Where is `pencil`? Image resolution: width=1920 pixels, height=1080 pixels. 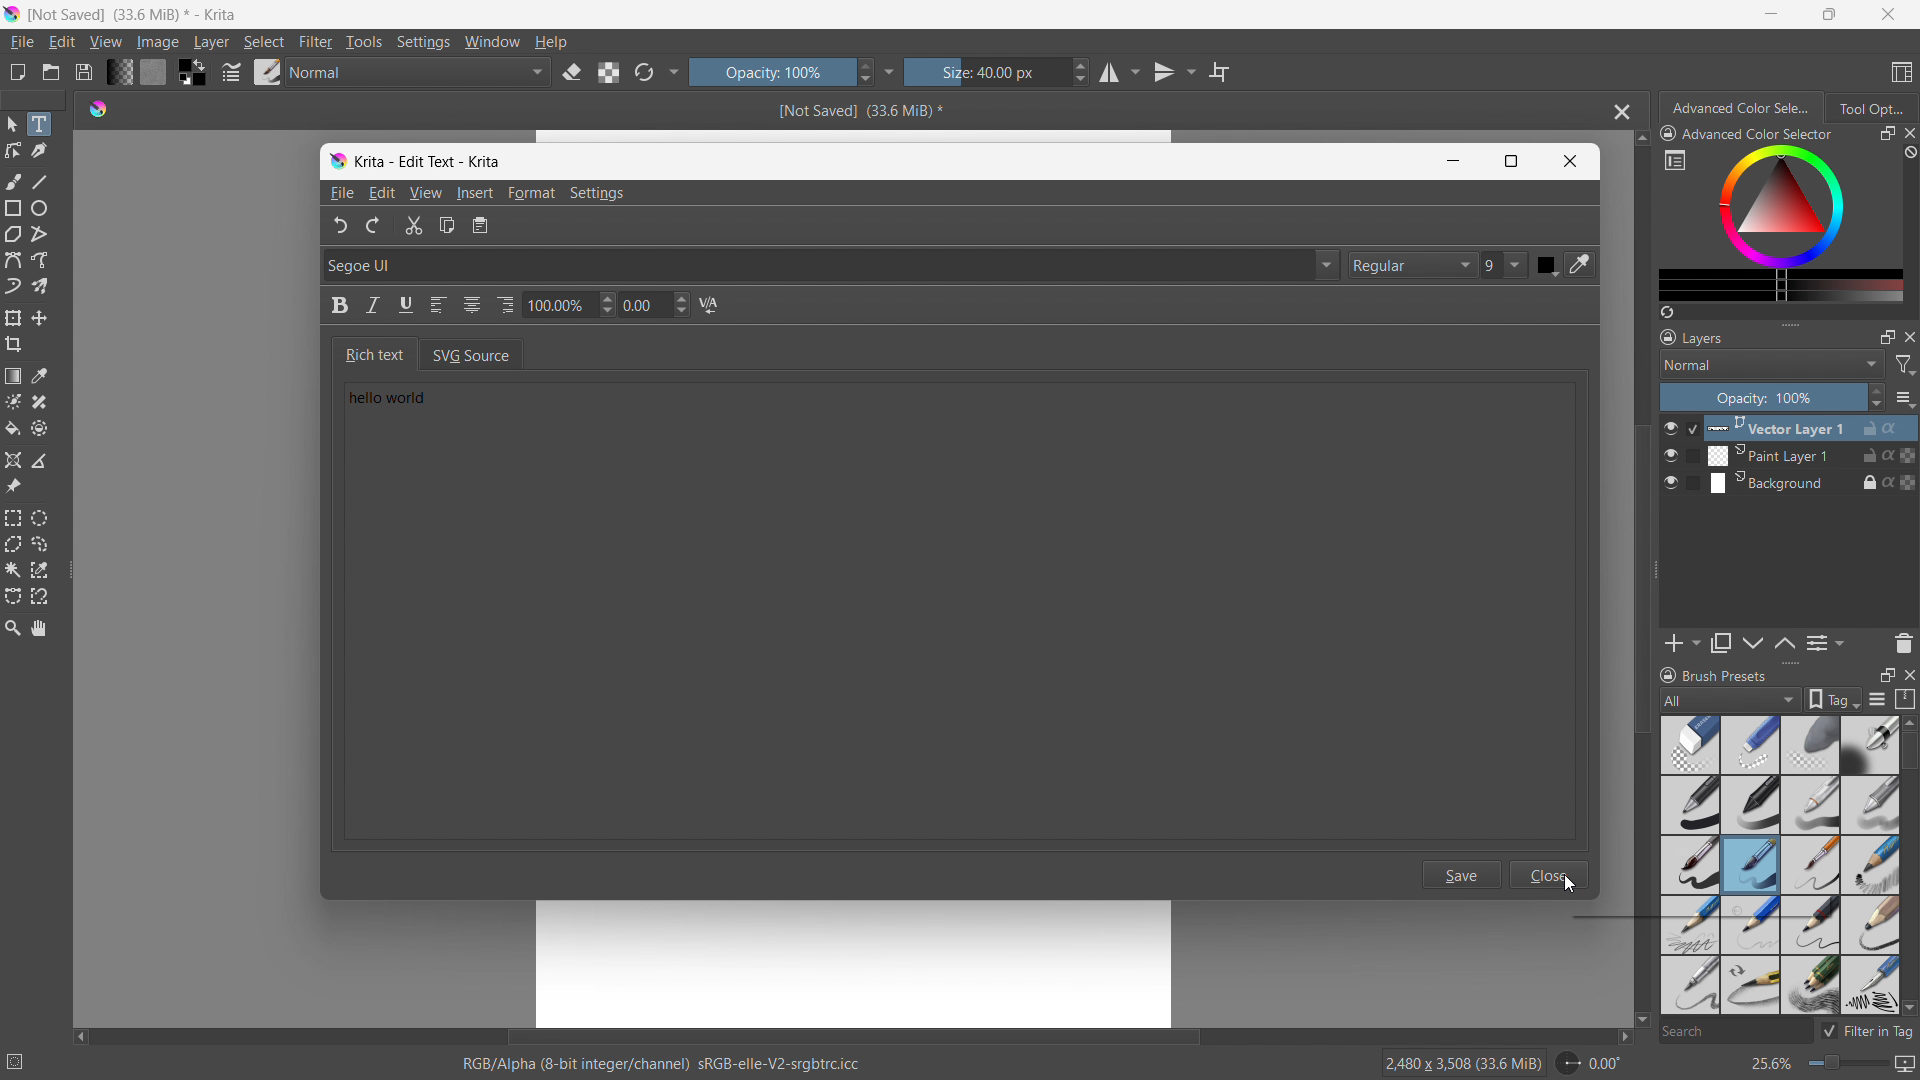
pencil is located at coordinates (1811, 805).